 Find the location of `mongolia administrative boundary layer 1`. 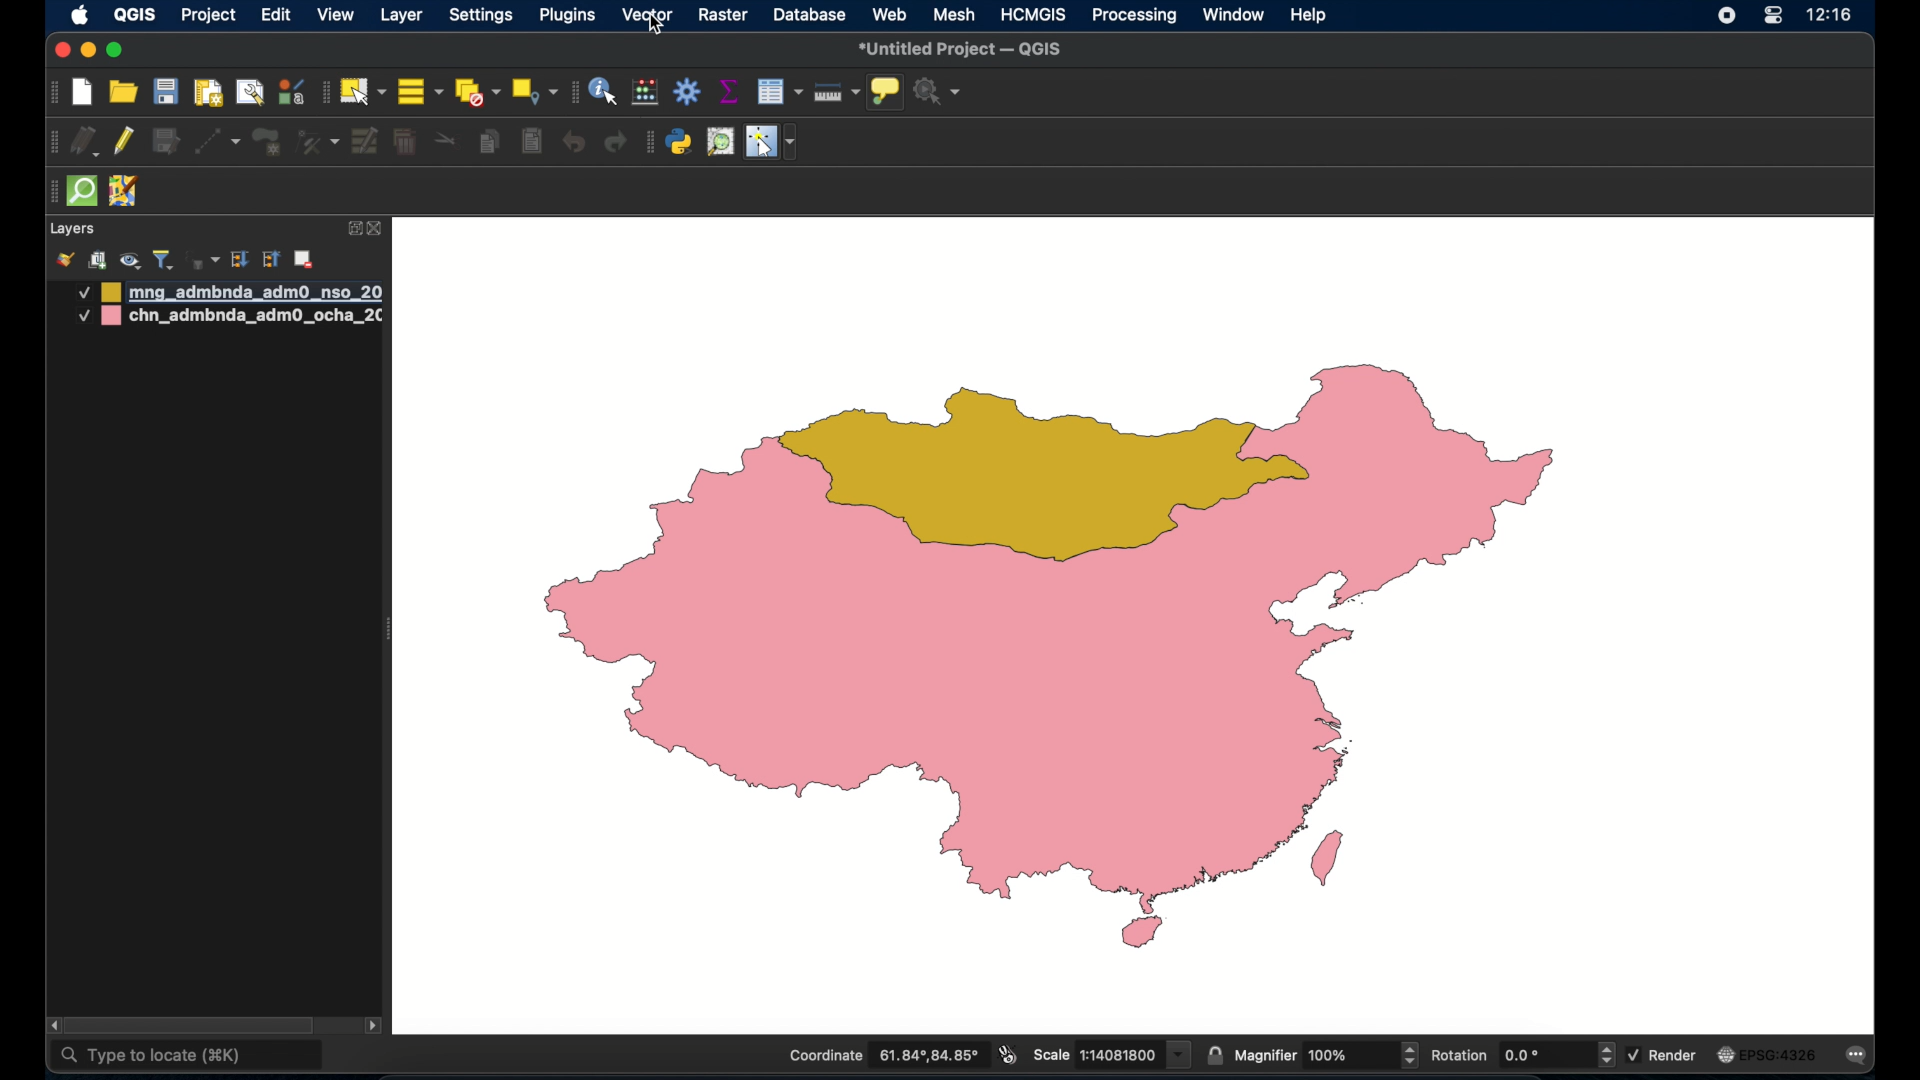

mongolia administrative boundary layer 1 is located at coordinates (227, 292).